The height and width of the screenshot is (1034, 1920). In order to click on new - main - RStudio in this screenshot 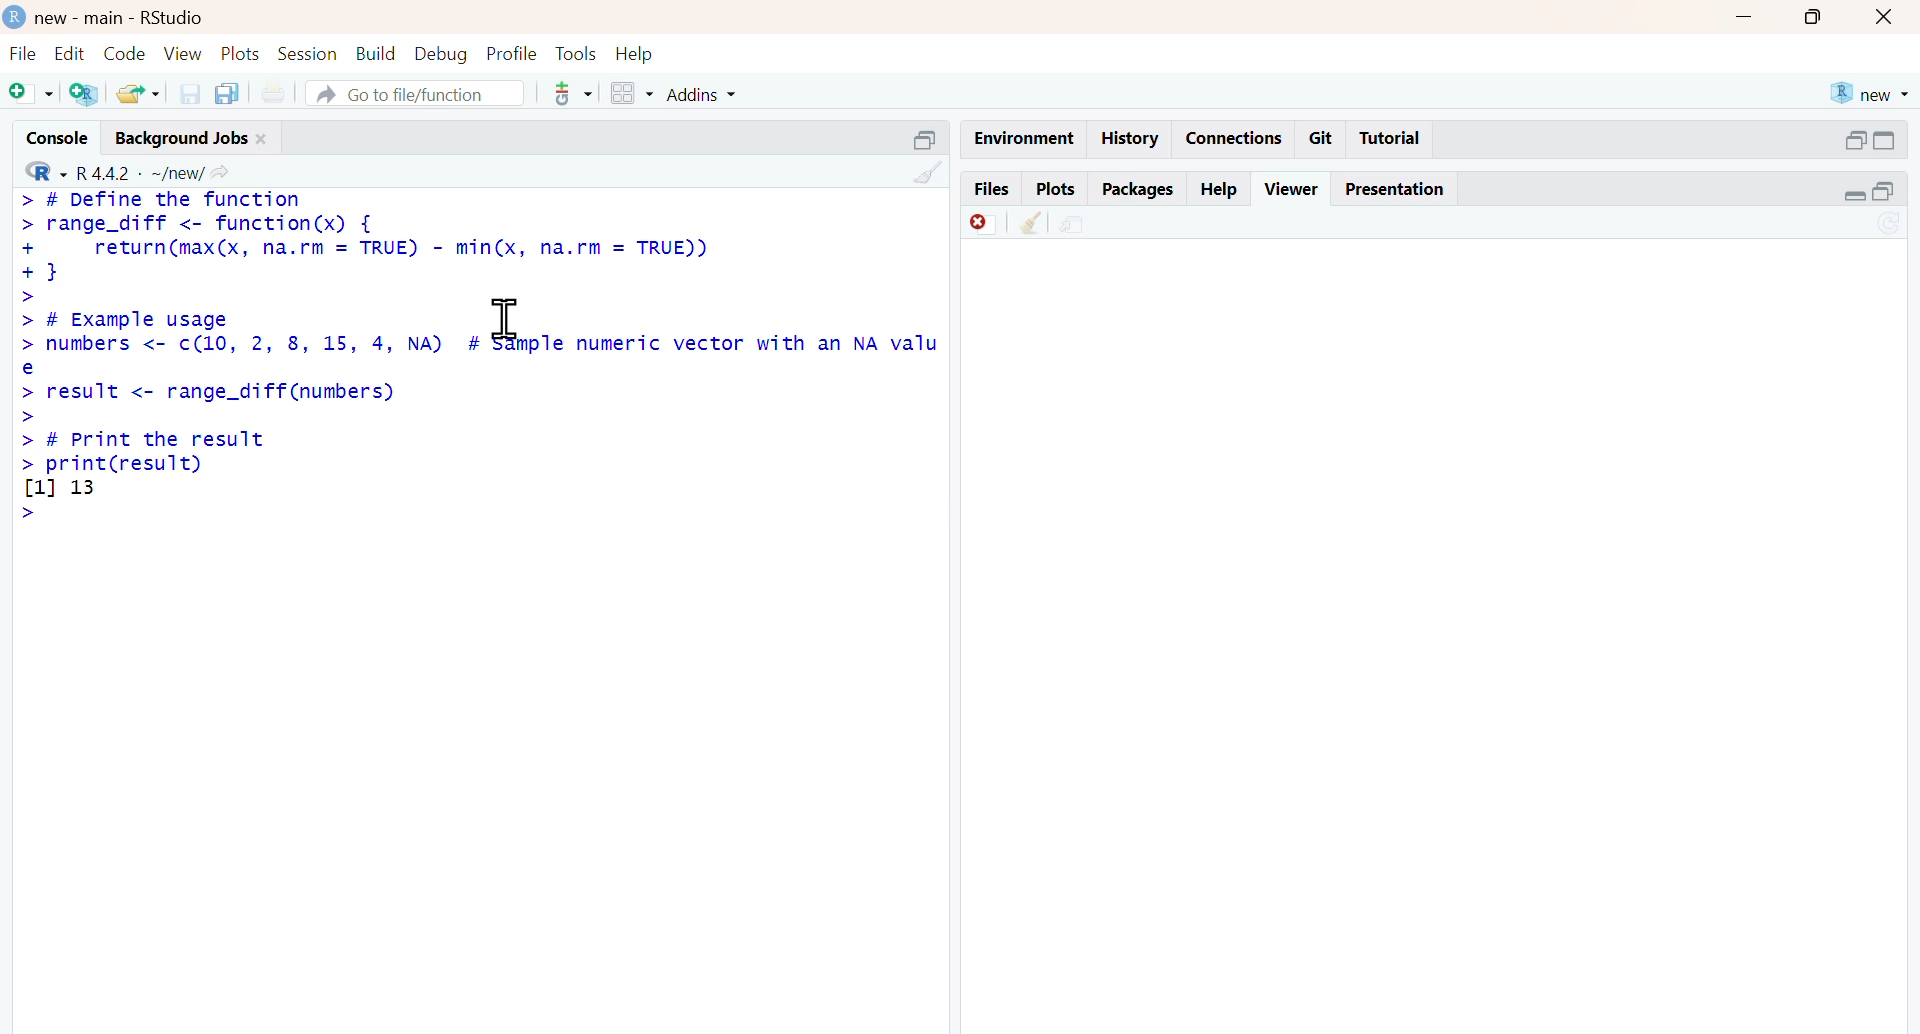, I will do `click(122, 20)`.